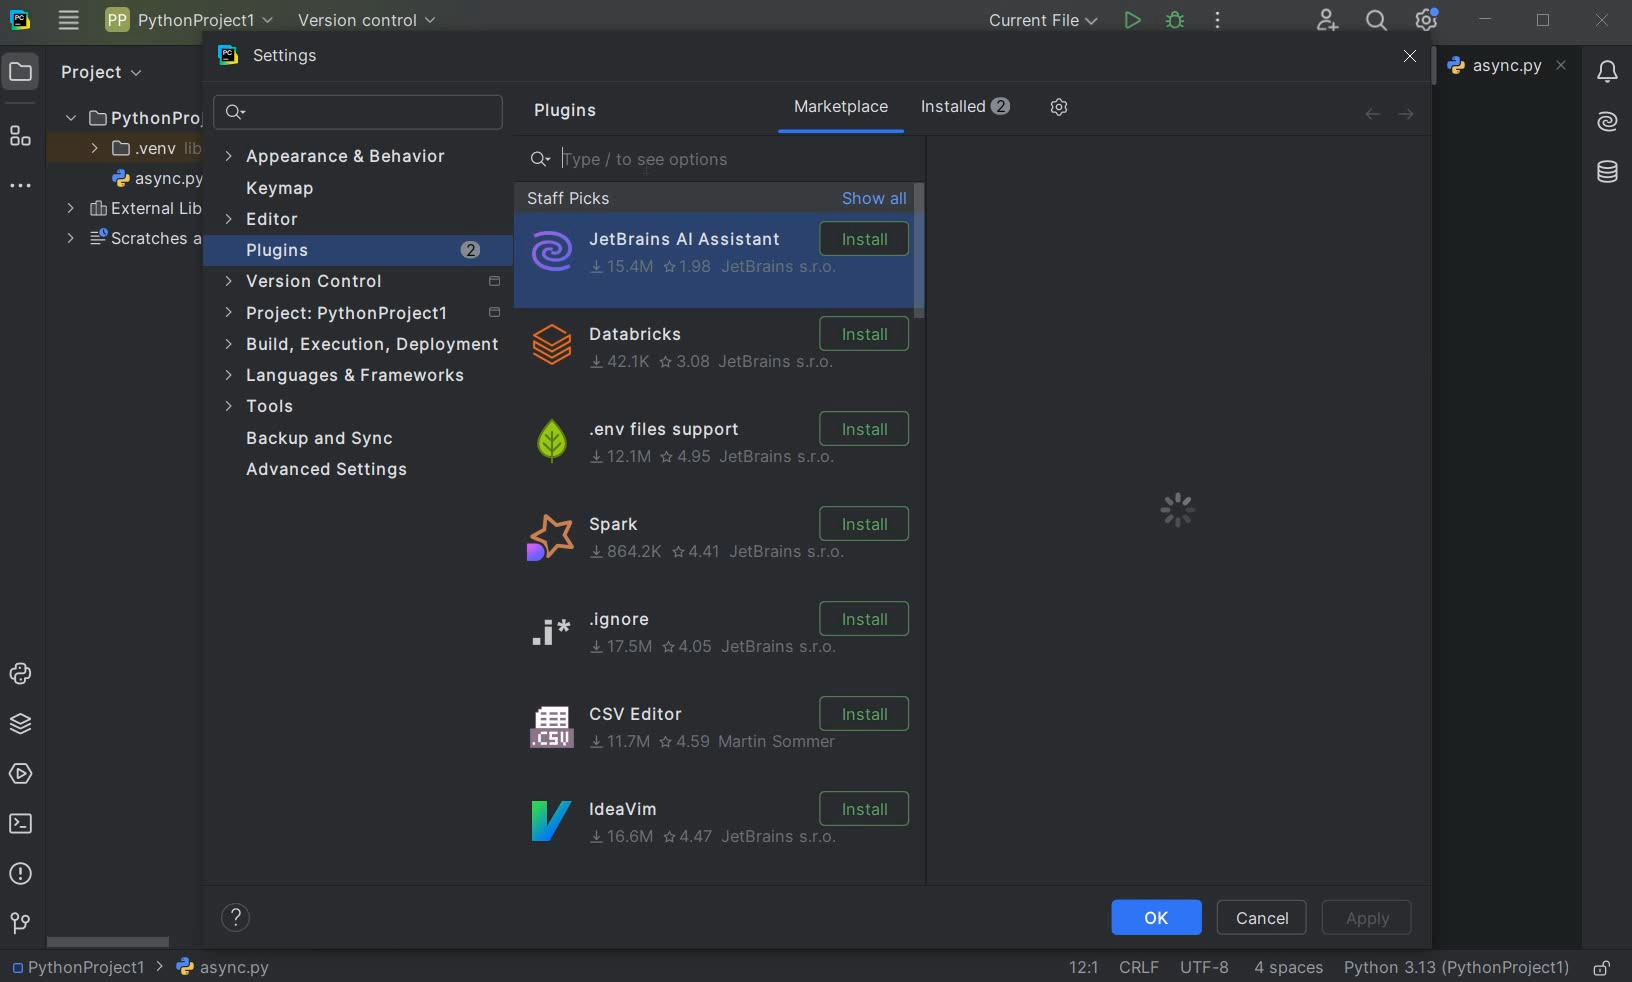  What do you see at coordinates (360, 113) in the screenshot?
I see `search settings` at bounding box center [360, 113].